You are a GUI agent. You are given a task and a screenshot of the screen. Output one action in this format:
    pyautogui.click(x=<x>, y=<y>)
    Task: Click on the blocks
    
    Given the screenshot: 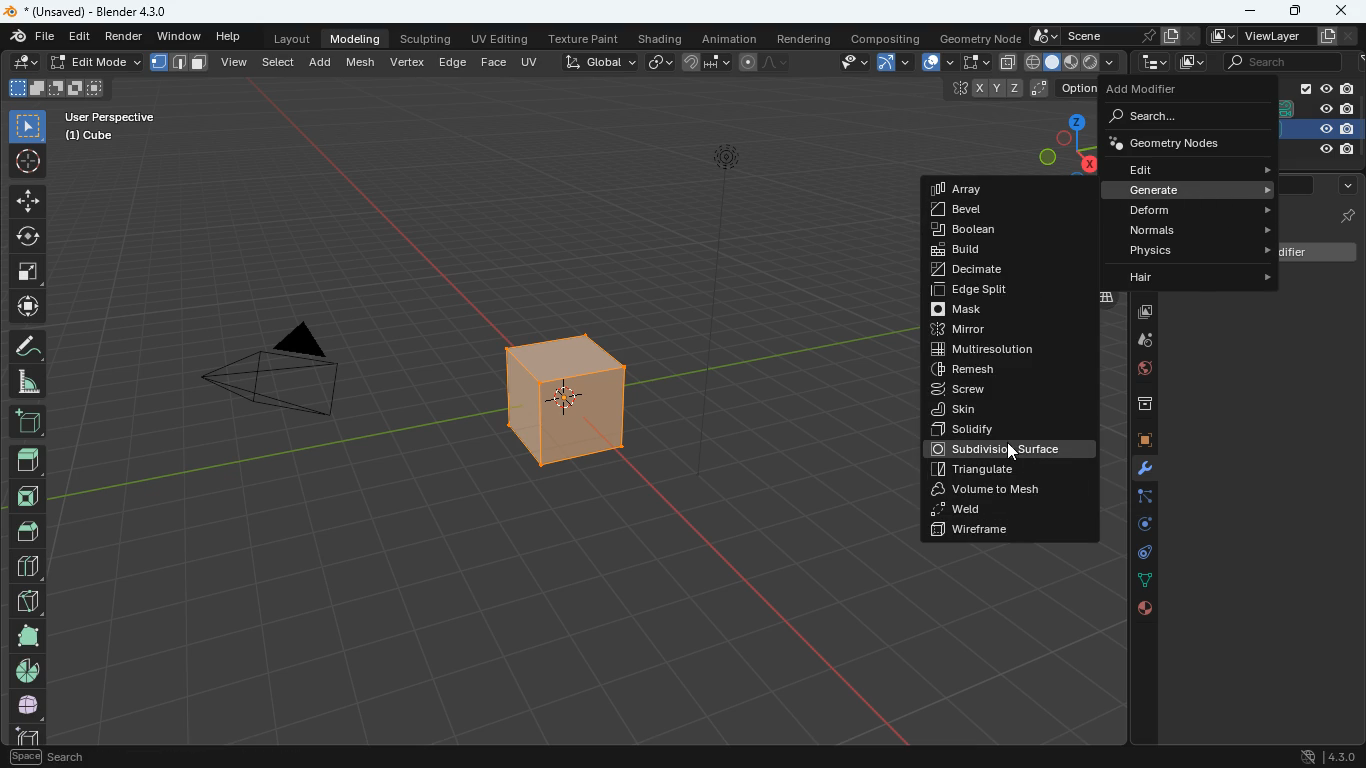 What is the action you would take?
    pyautogui.click(x=28, y=569)
    